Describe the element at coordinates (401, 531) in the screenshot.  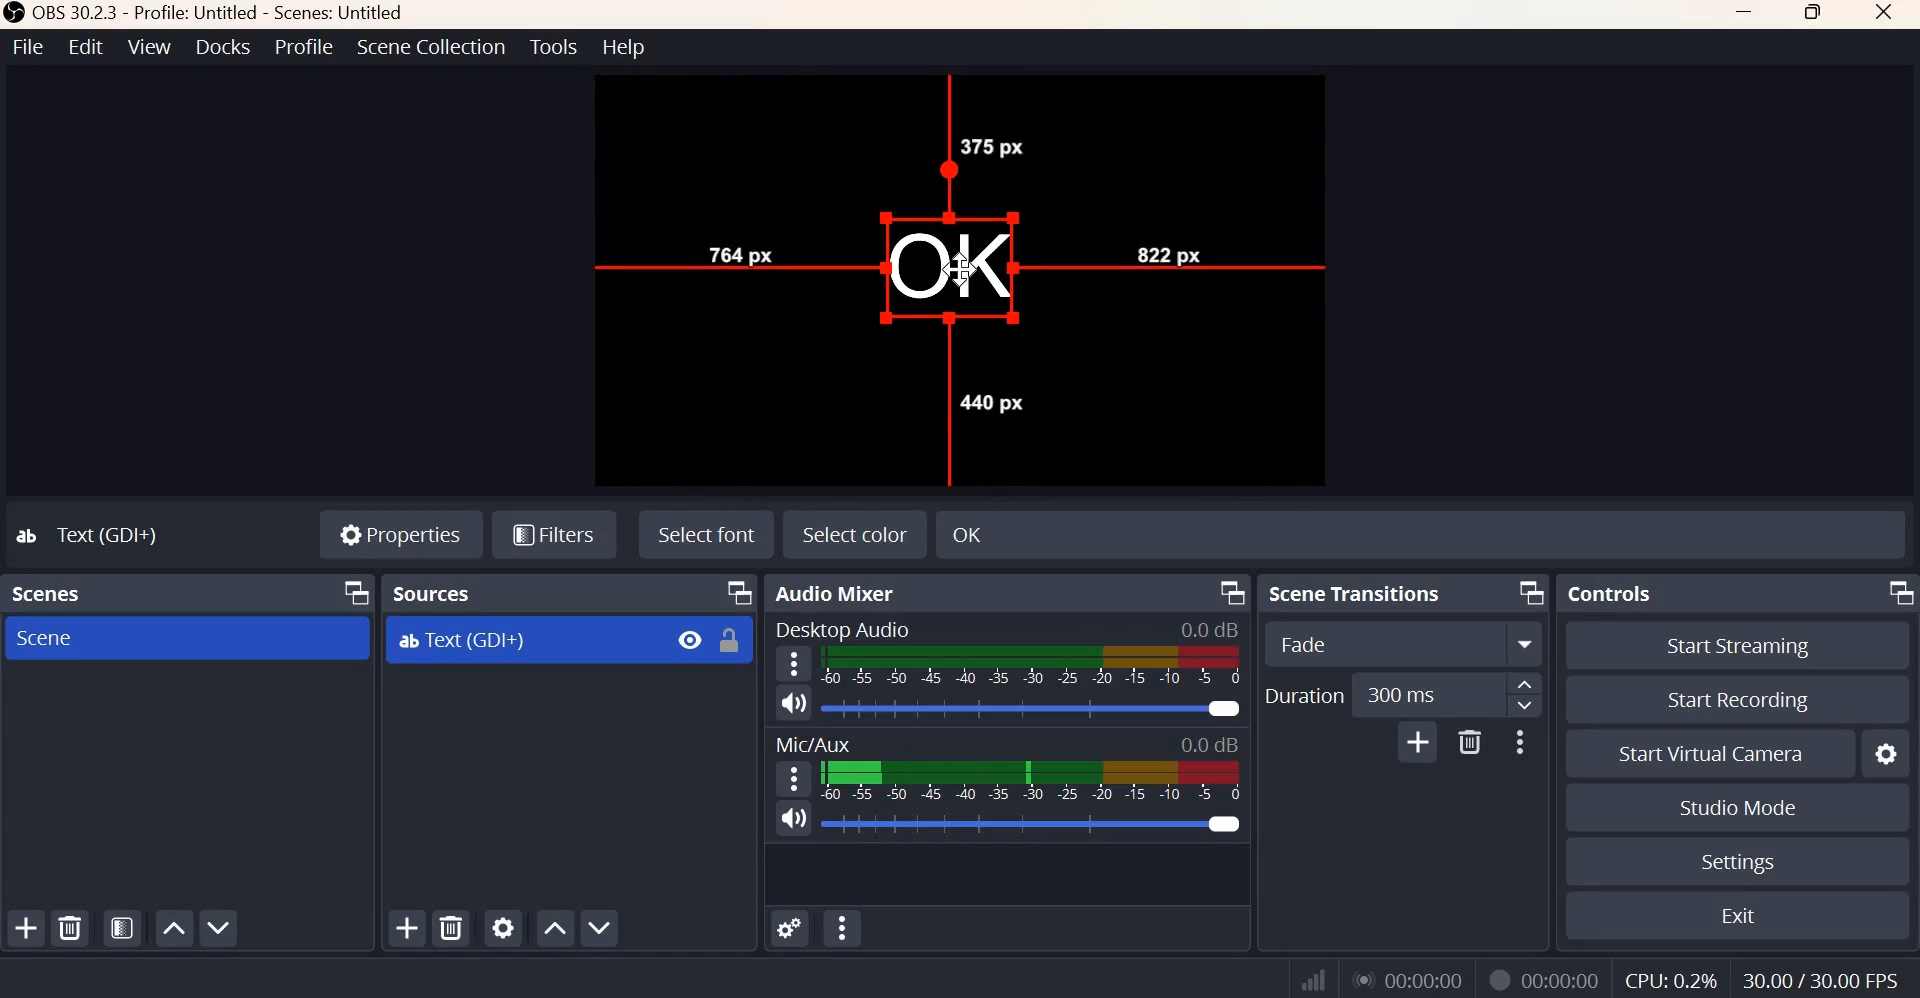
I see `Properties` at that location.